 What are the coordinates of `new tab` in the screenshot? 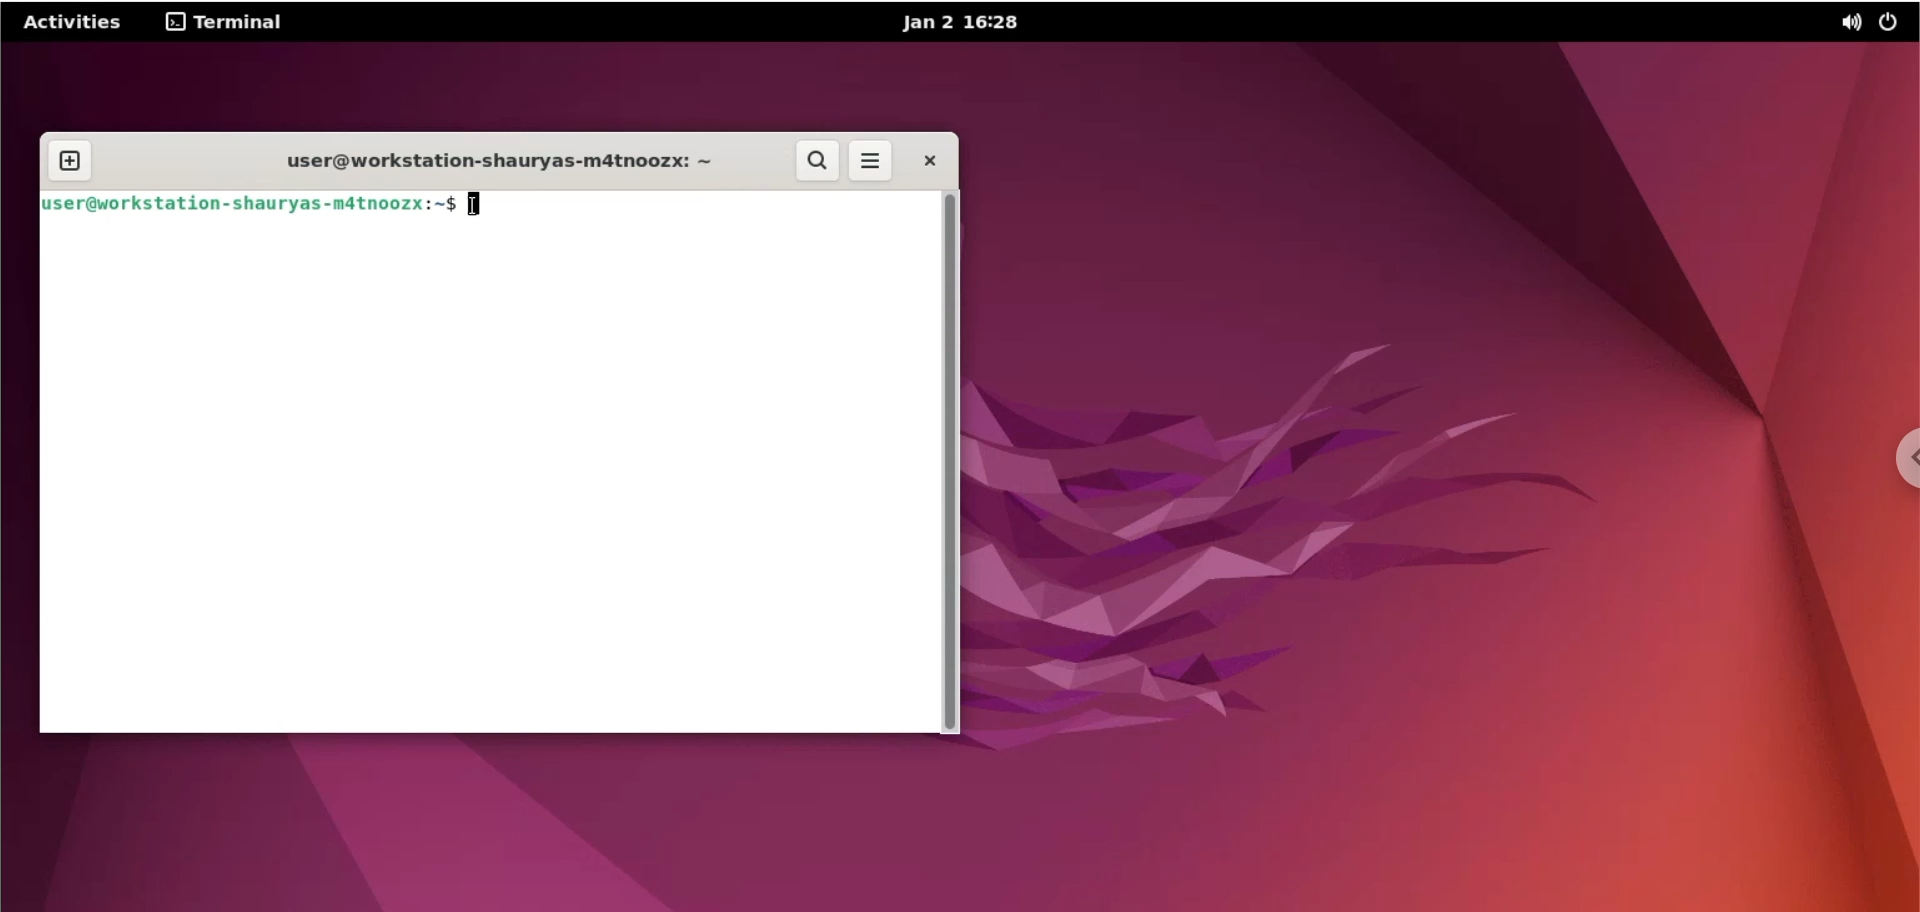 It's located at (74, 158).